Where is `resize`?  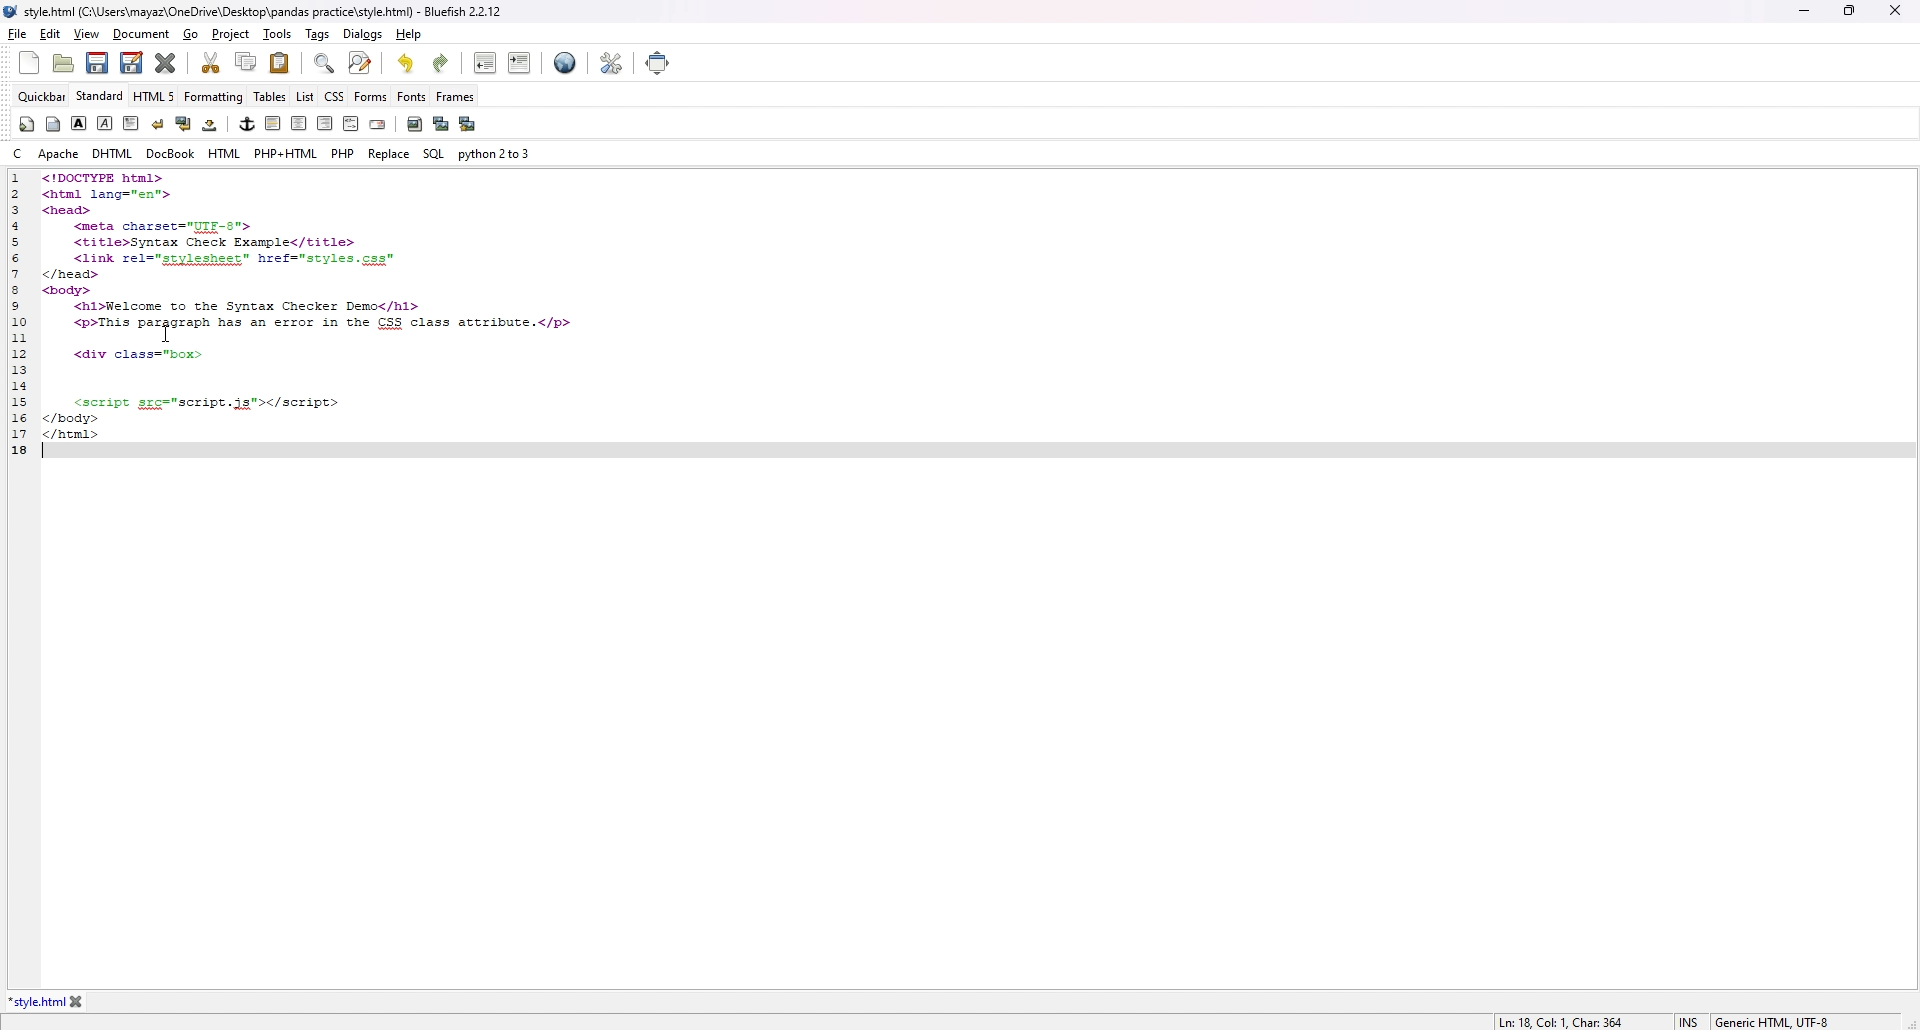
resize is located at coordinates (1849, 10).